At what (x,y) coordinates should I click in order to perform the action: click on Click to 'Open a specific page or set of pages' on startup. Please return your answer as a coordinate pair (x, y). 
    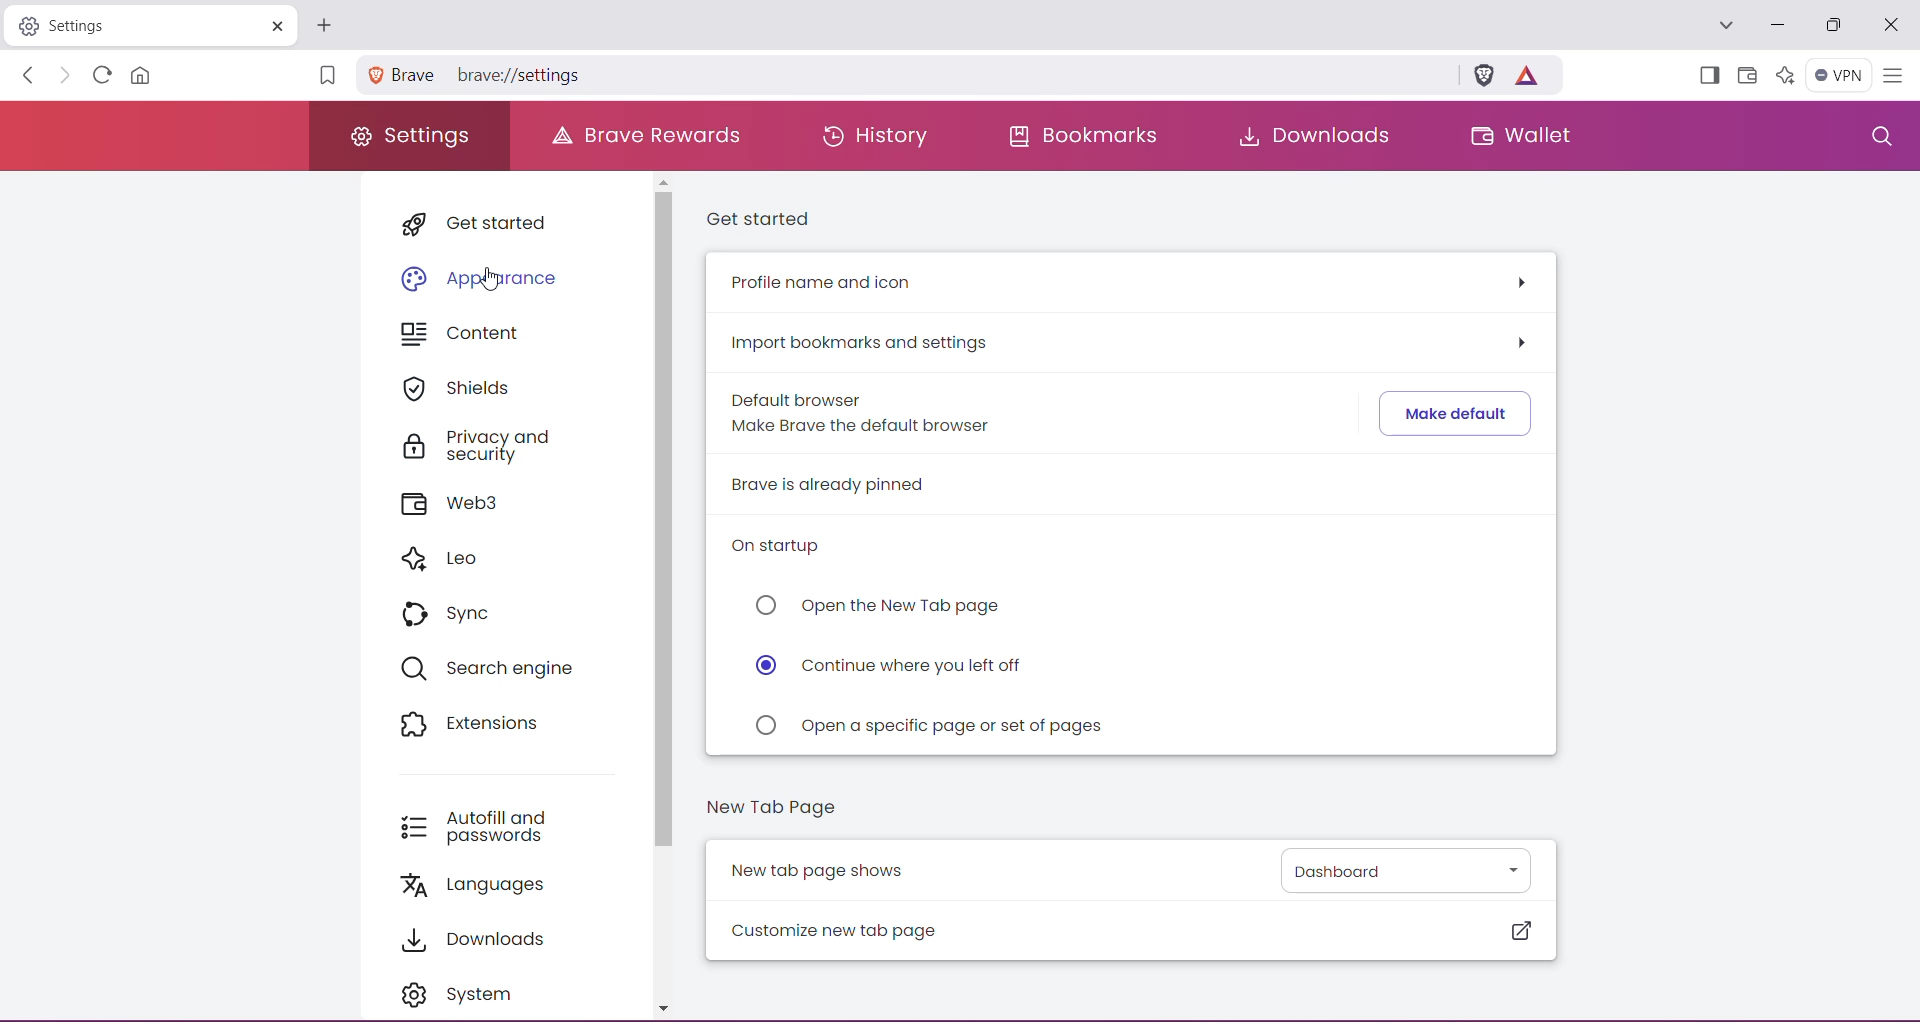
    Looking at the image, I should click on (941, 723).